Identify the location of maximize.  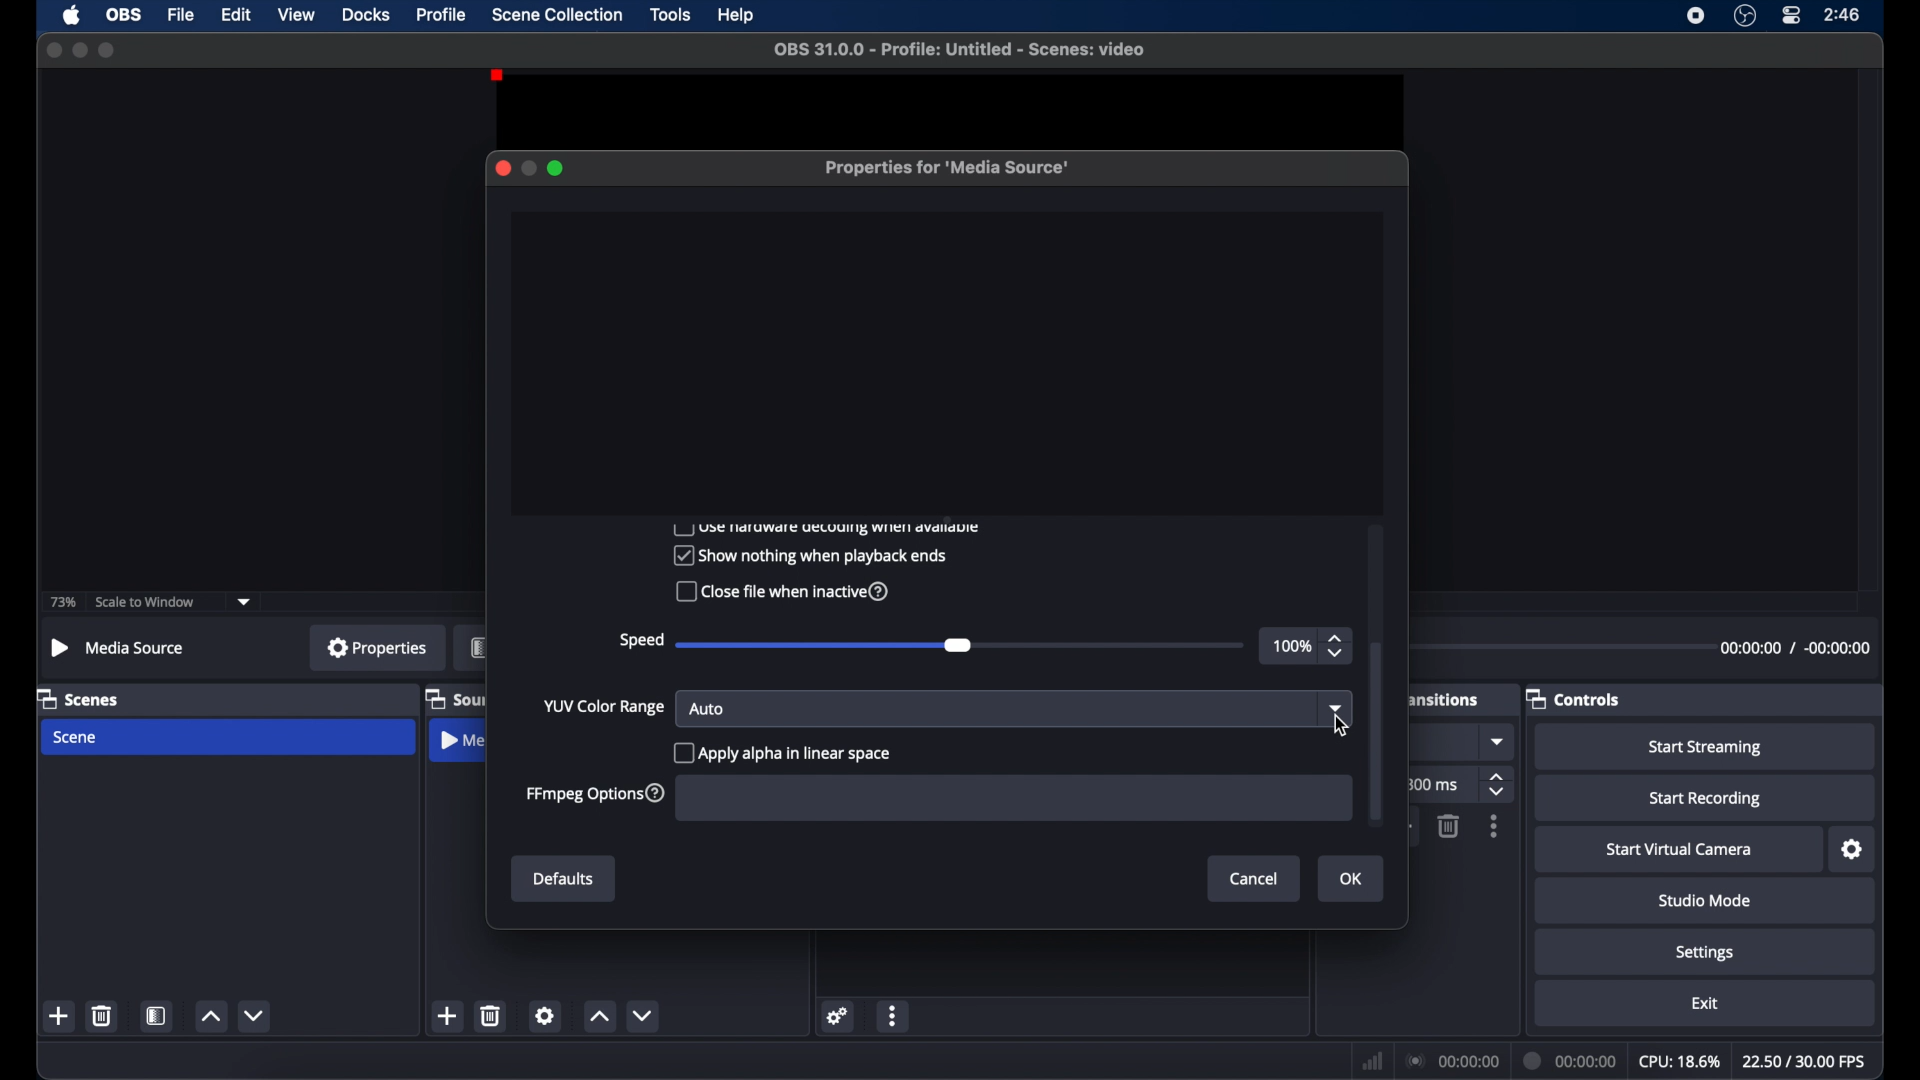
(108, 51).